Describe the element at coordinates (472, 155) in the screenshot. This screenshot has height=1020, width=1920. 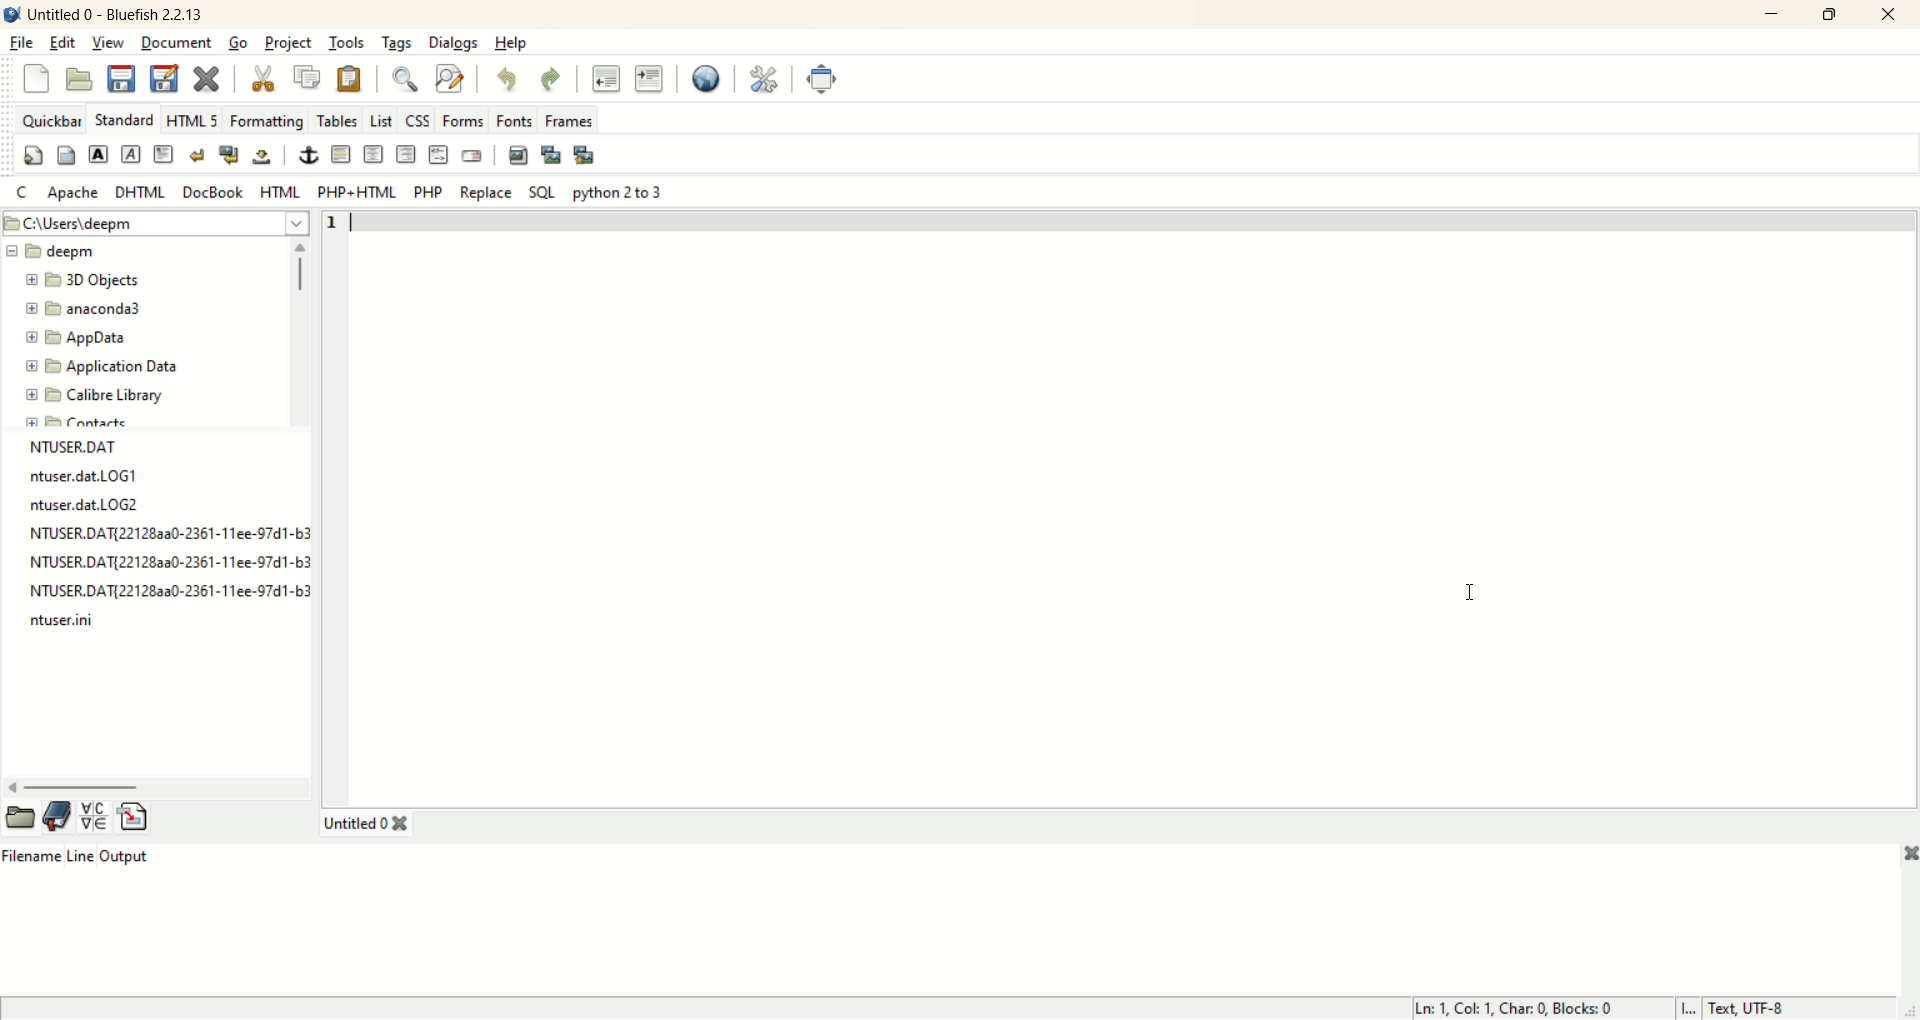
I see `email` at that location.